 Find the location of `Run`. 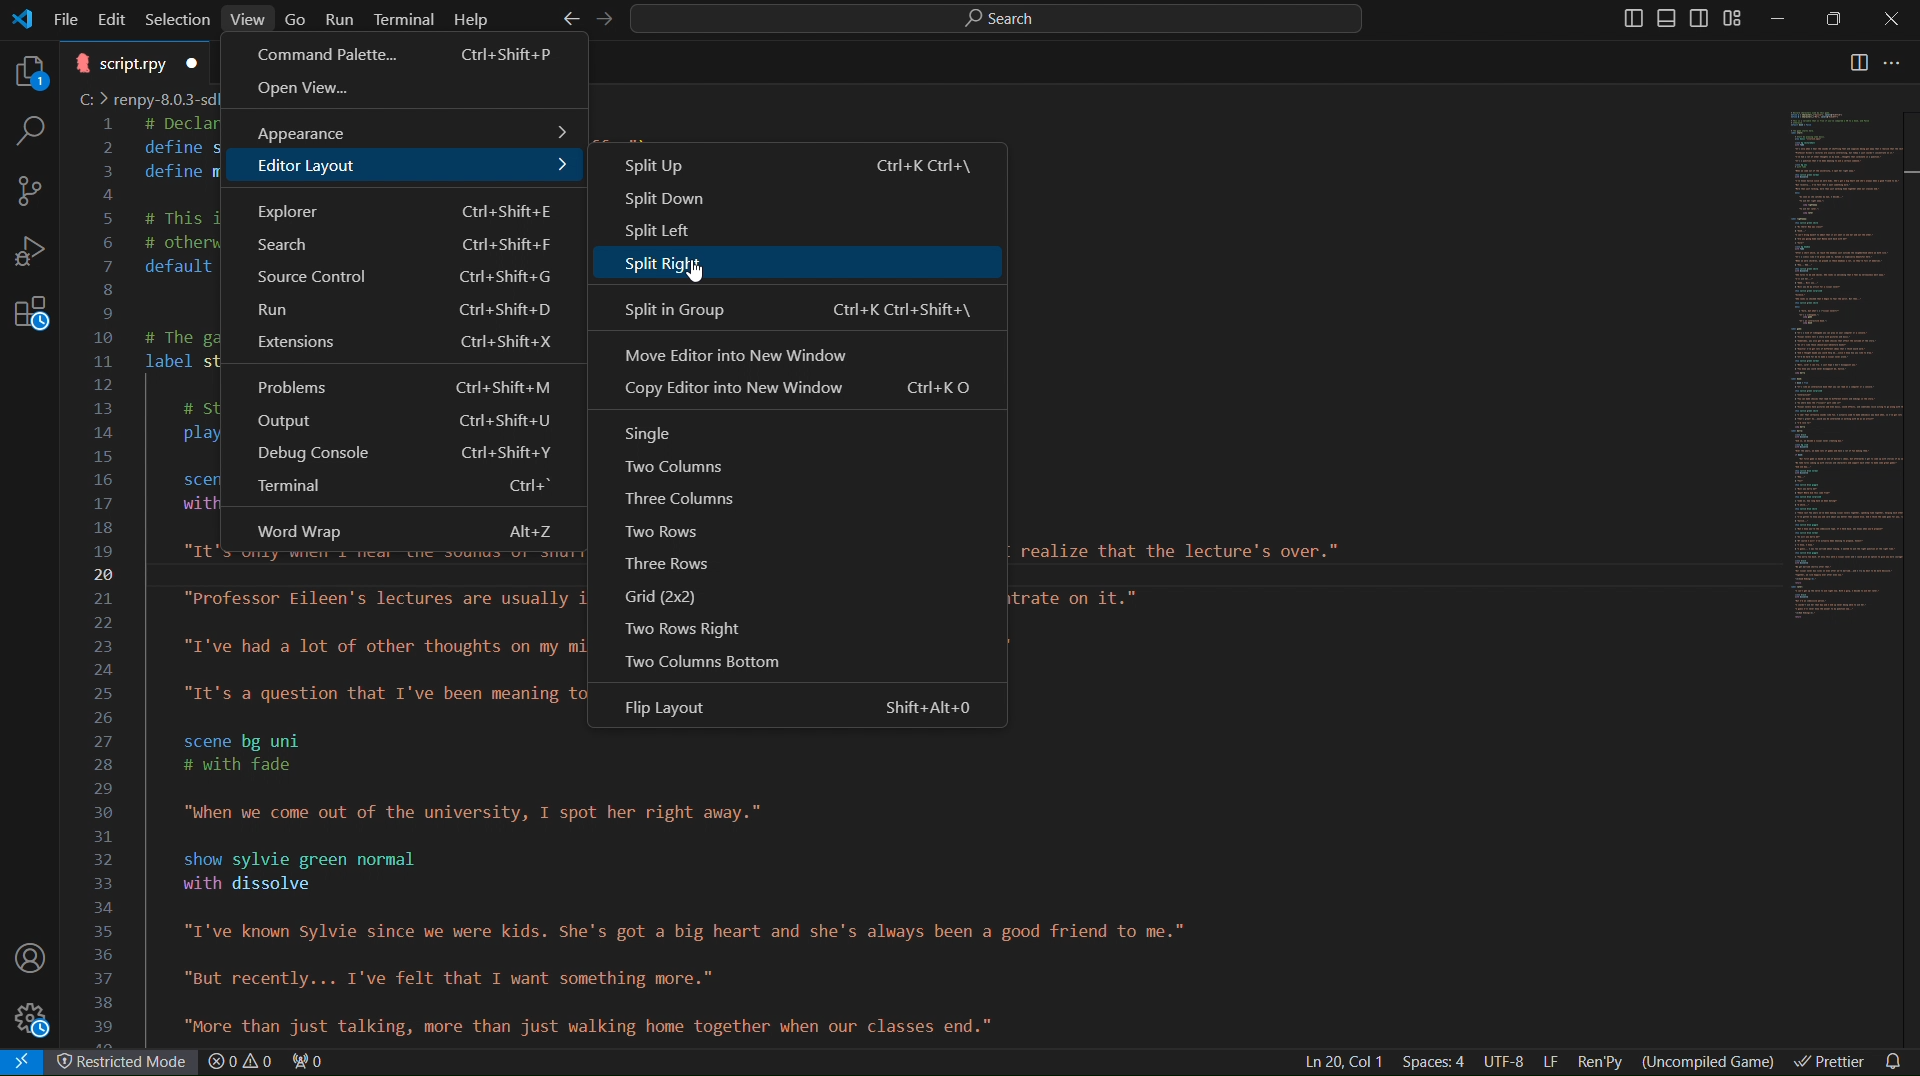

Run is located at coordinates (341, 18).